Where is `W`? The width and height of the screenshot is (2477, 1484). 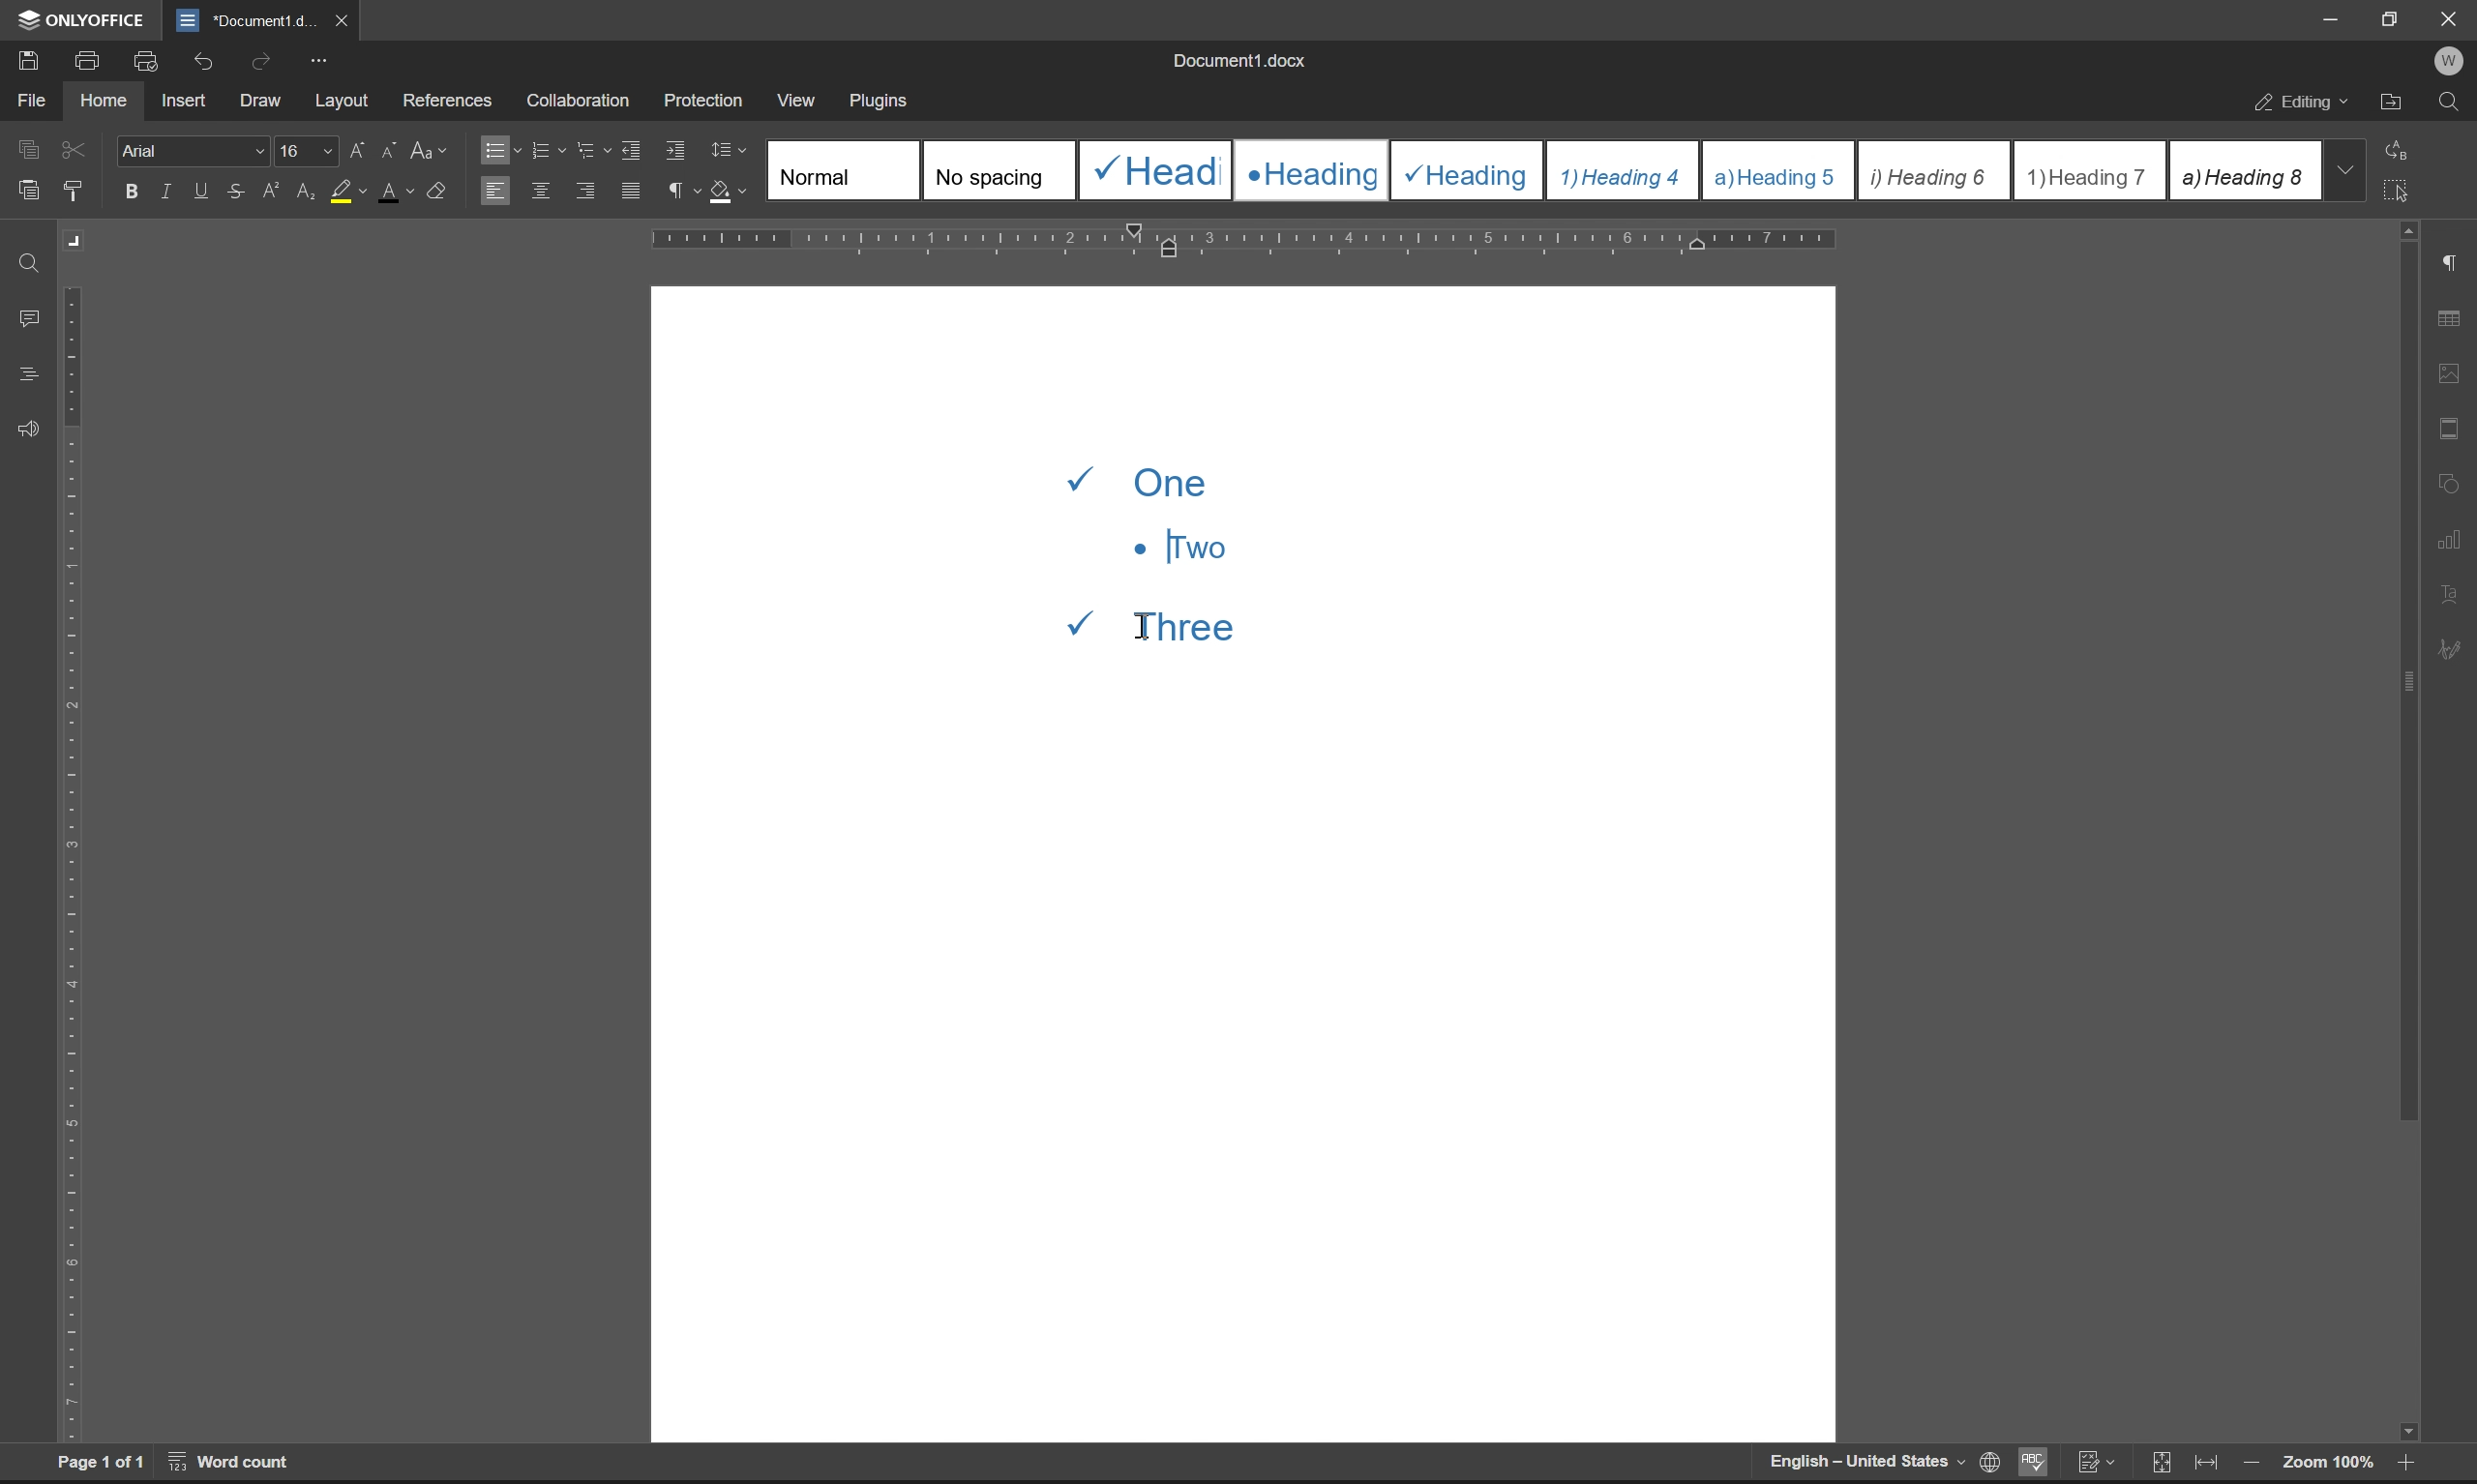 W is located at coordinates (2452, 61).